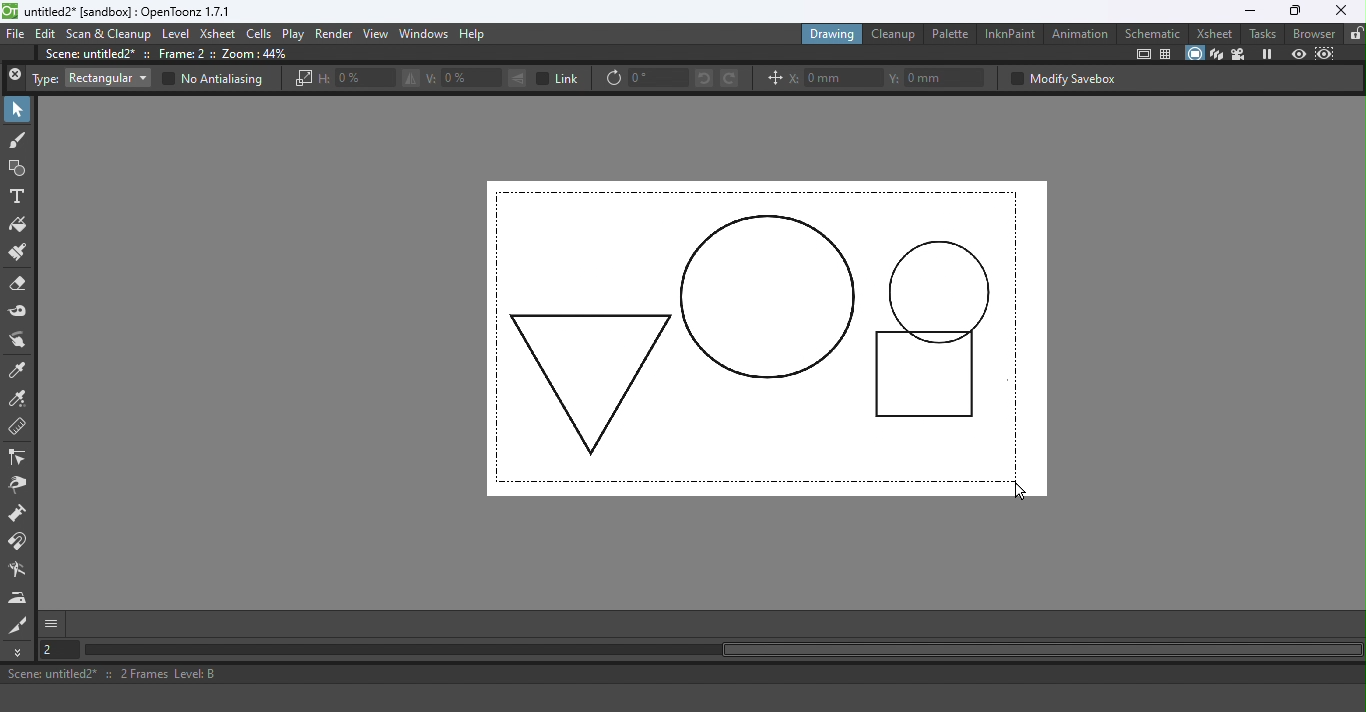 This screenshot has height=712, width=1366. I want to click on Modify savebox, so click(1062, 78).